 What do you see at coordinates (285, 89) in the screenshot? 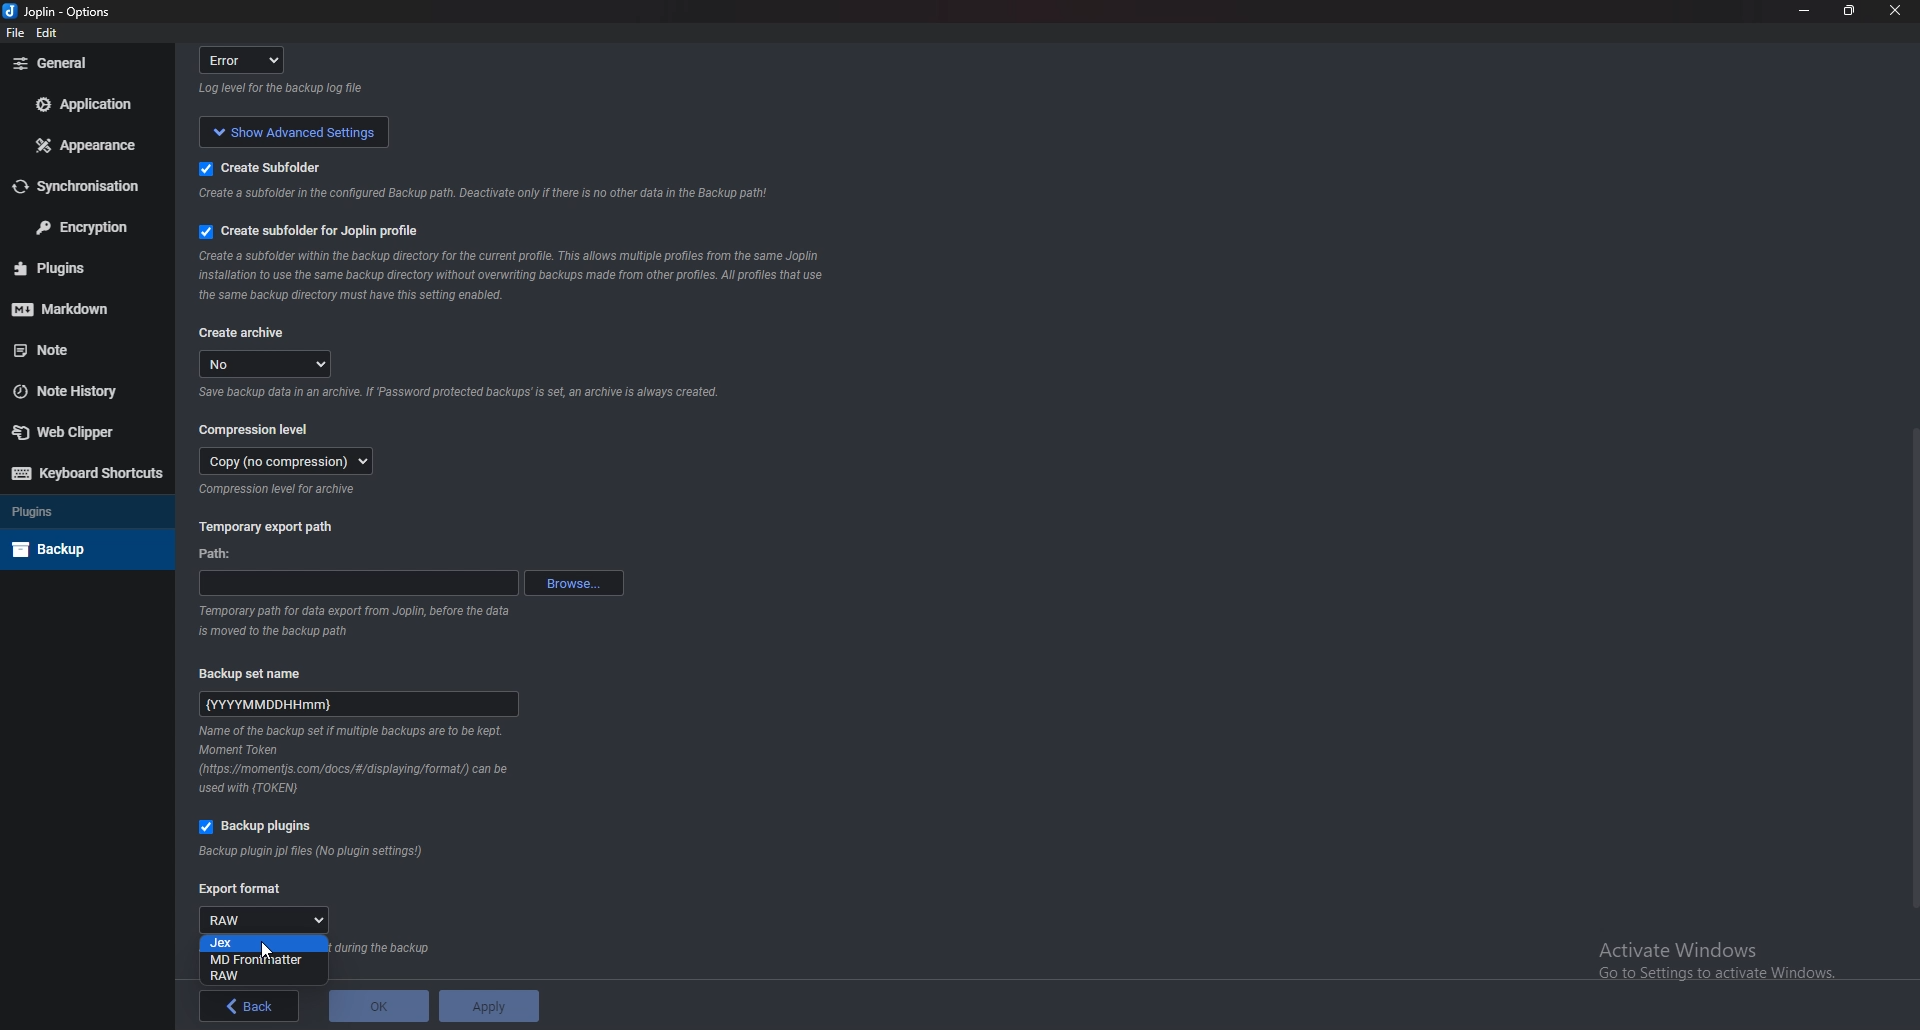
I see `info` at bounding box center [285, 89].